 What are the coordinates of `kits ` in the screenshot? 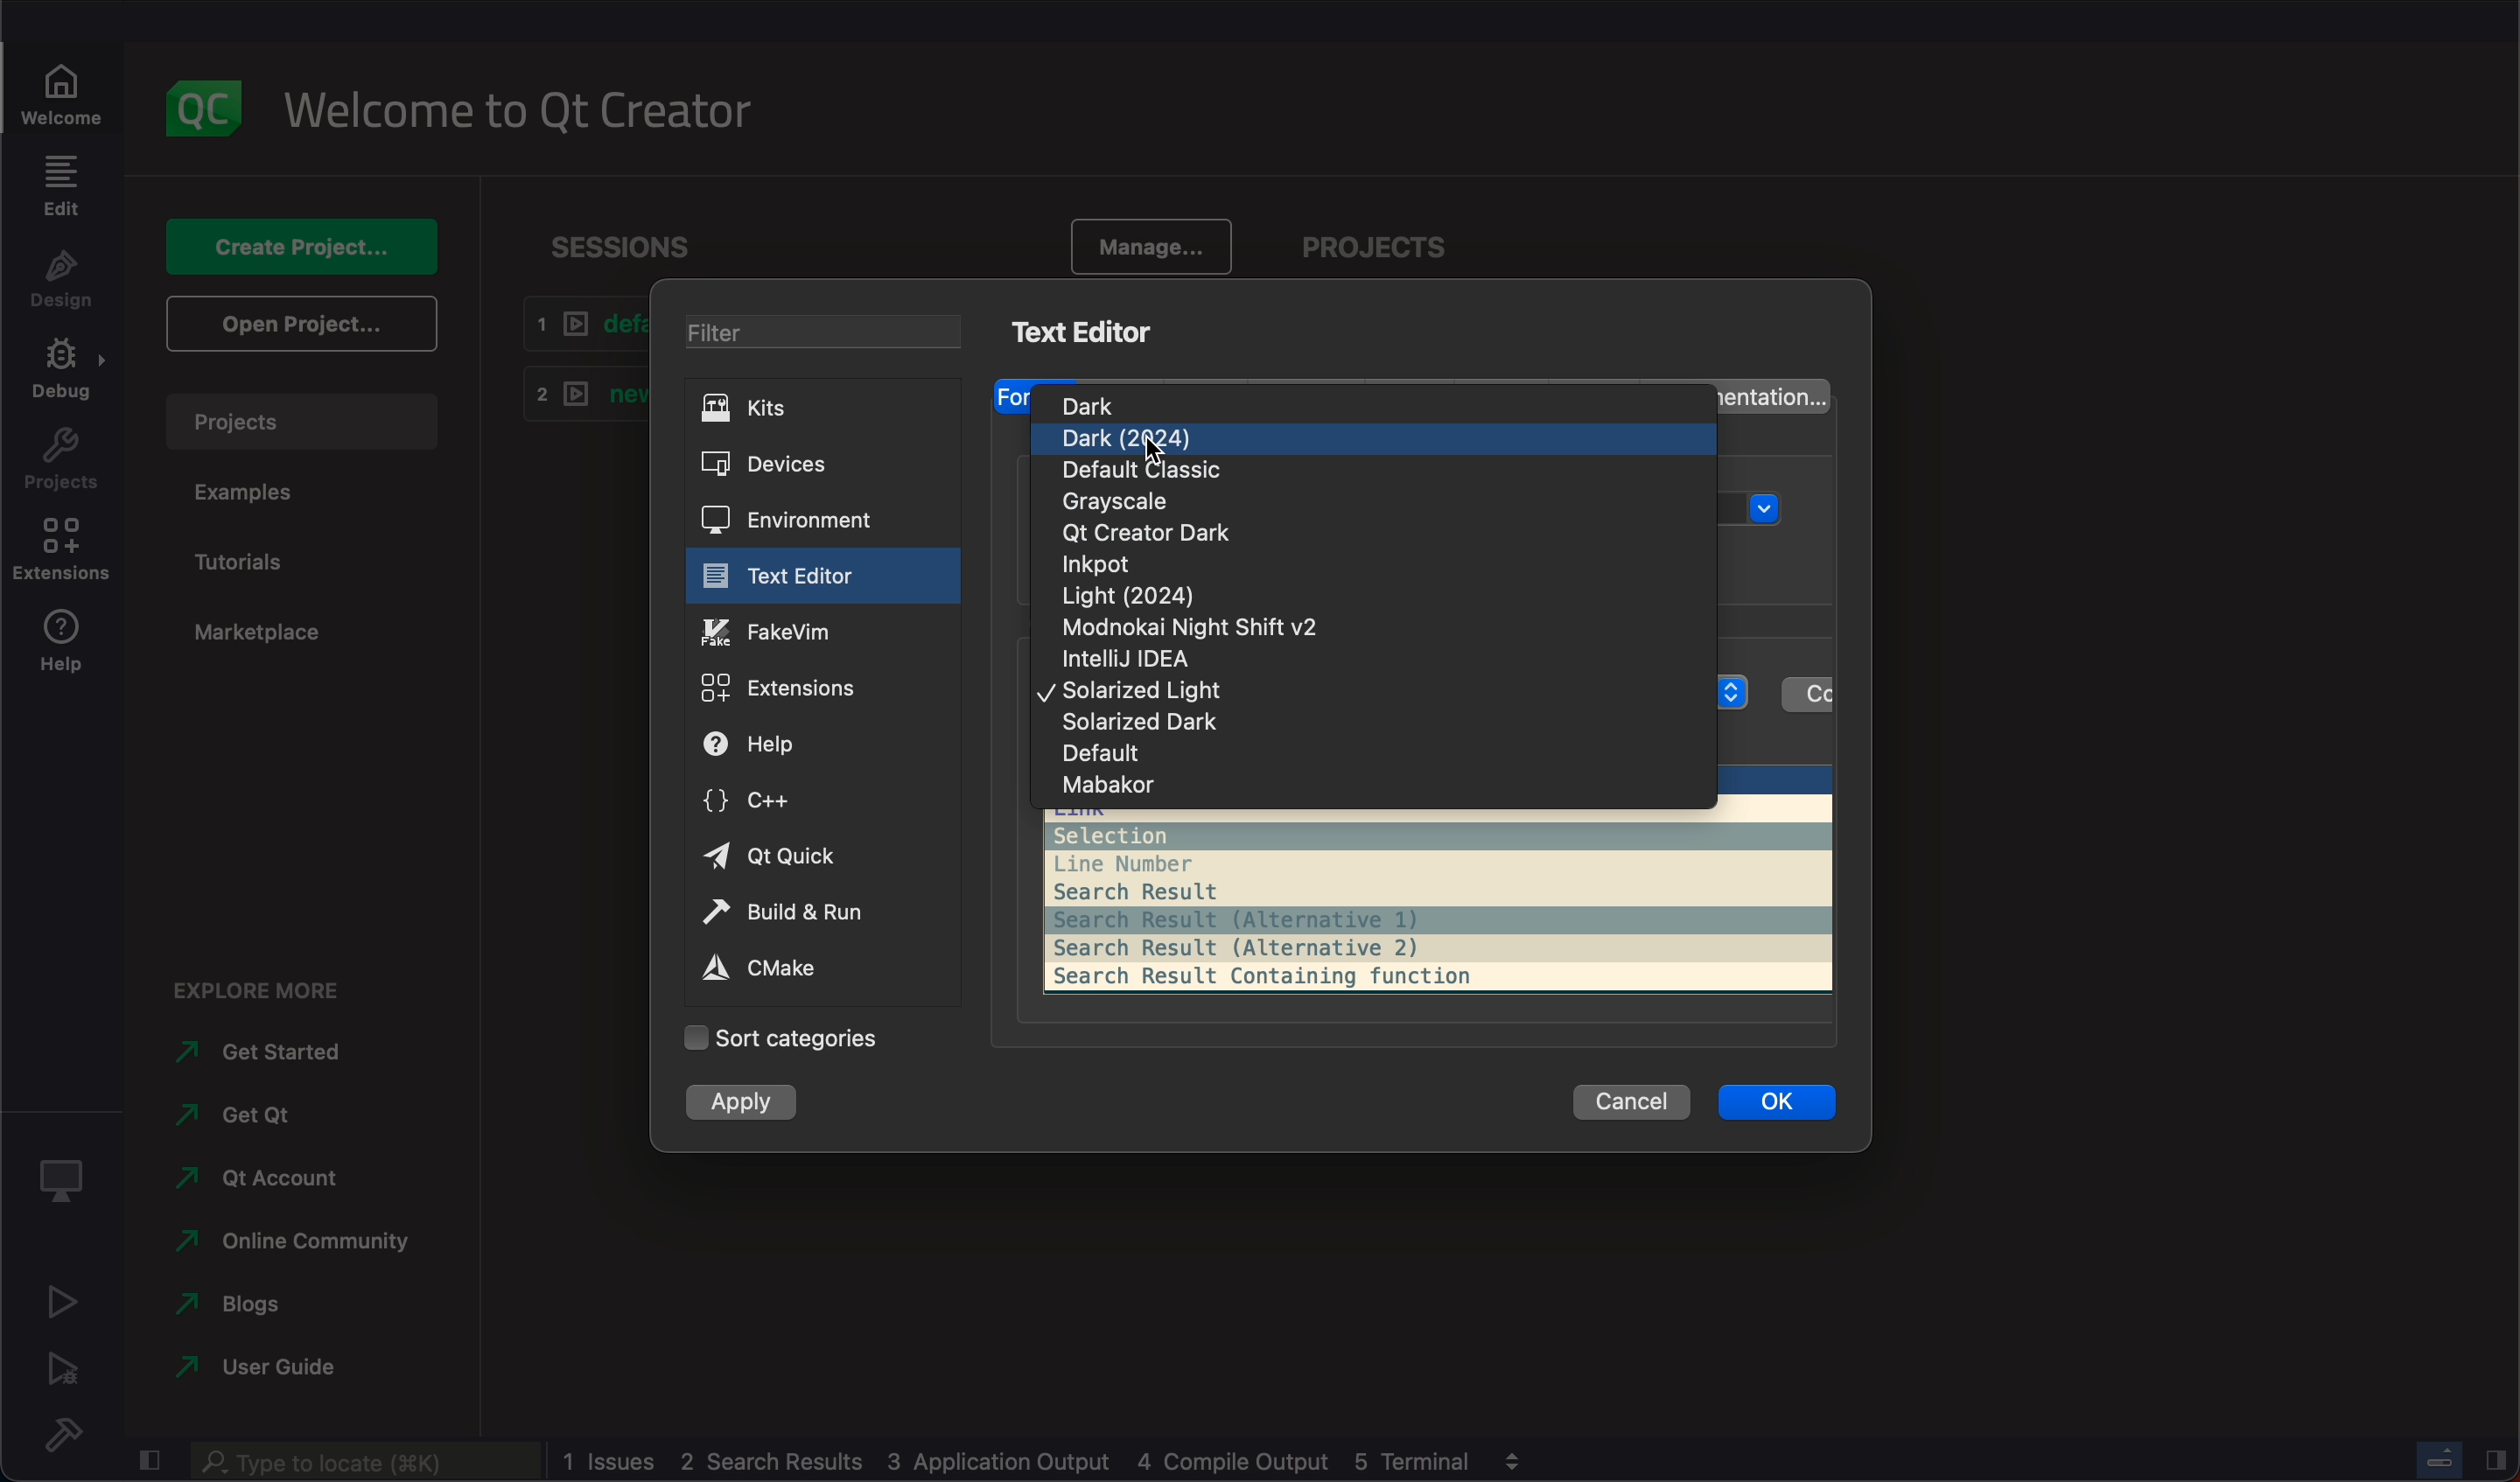 It's located at (1098, 329).